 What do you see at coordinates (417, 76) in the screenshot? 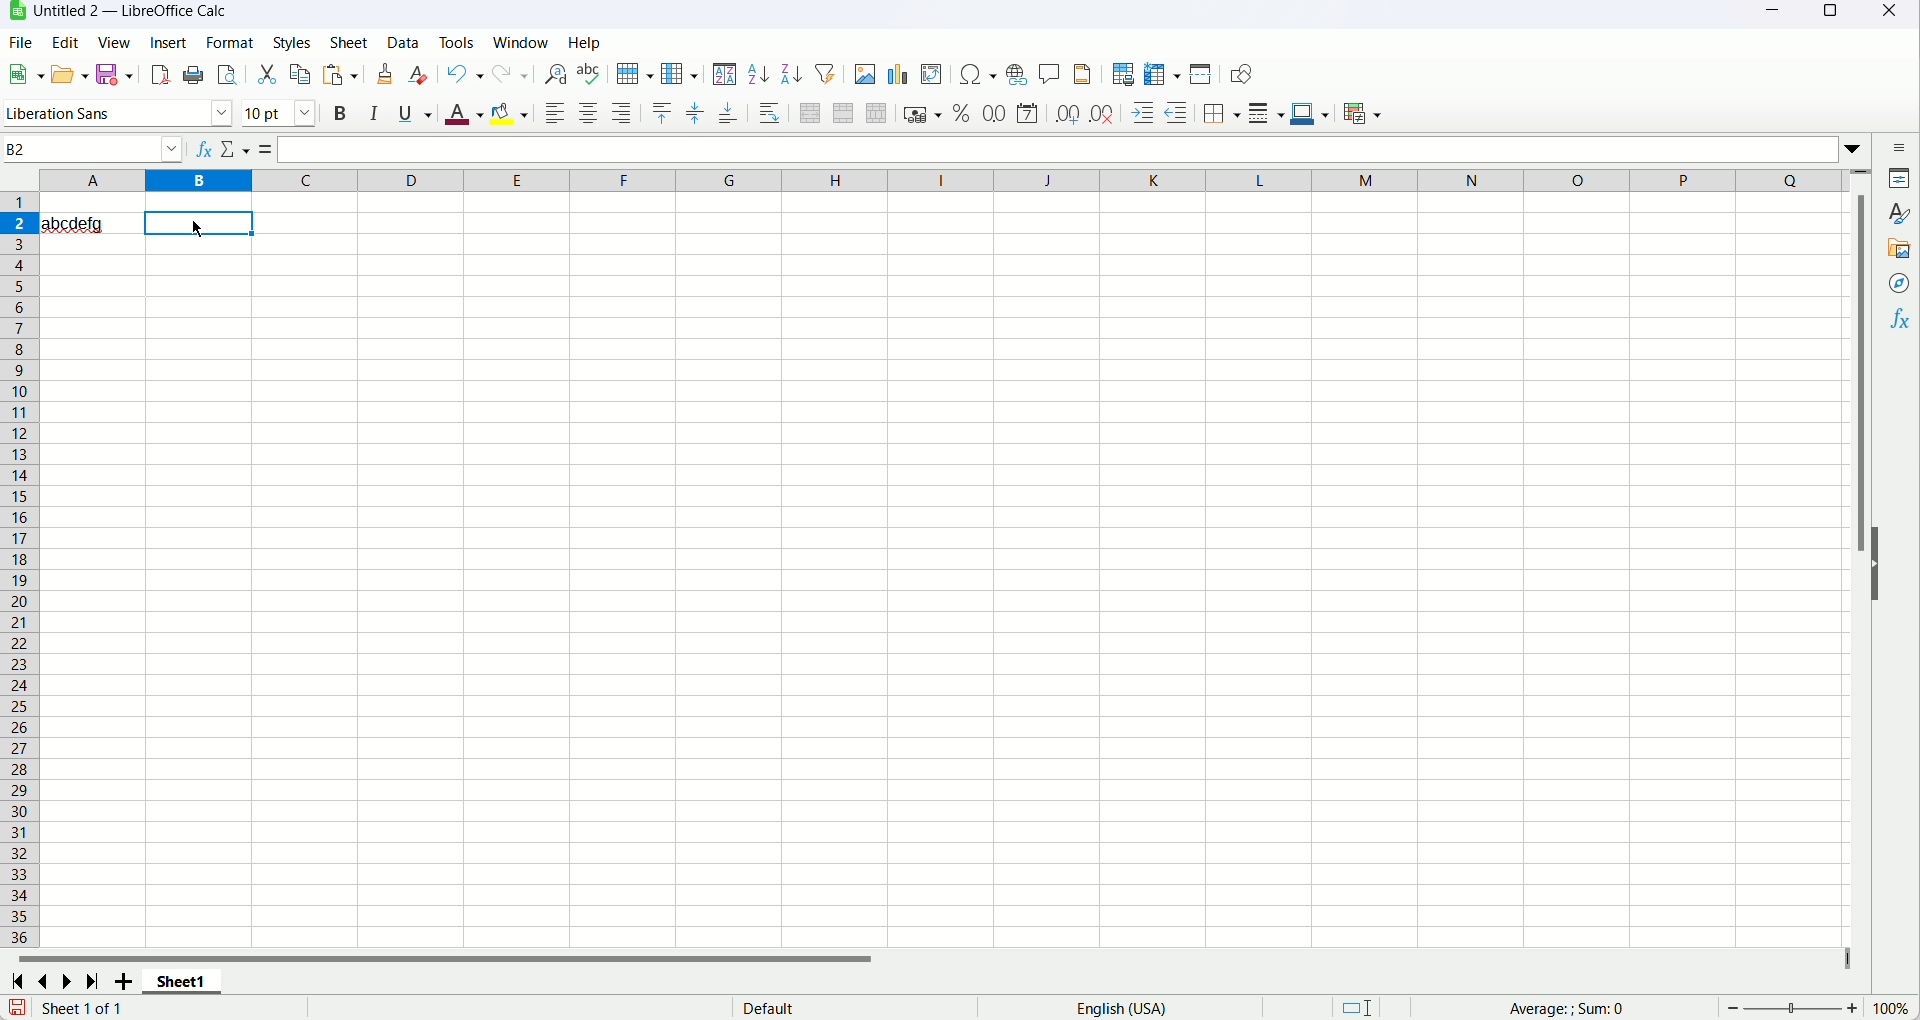
I see `clear direct formatting` at bounding box center [417, 76].